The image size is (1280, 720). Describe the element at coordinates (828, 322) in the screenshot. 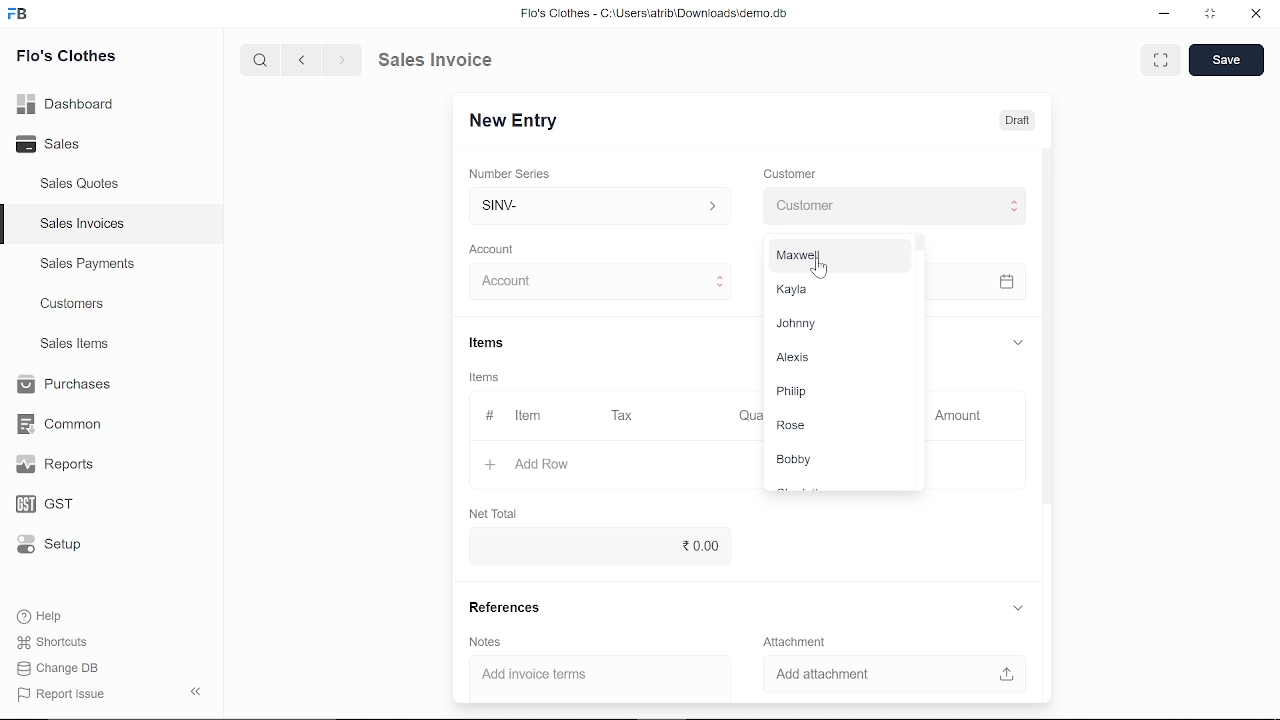

I see `Johnny` at that location.